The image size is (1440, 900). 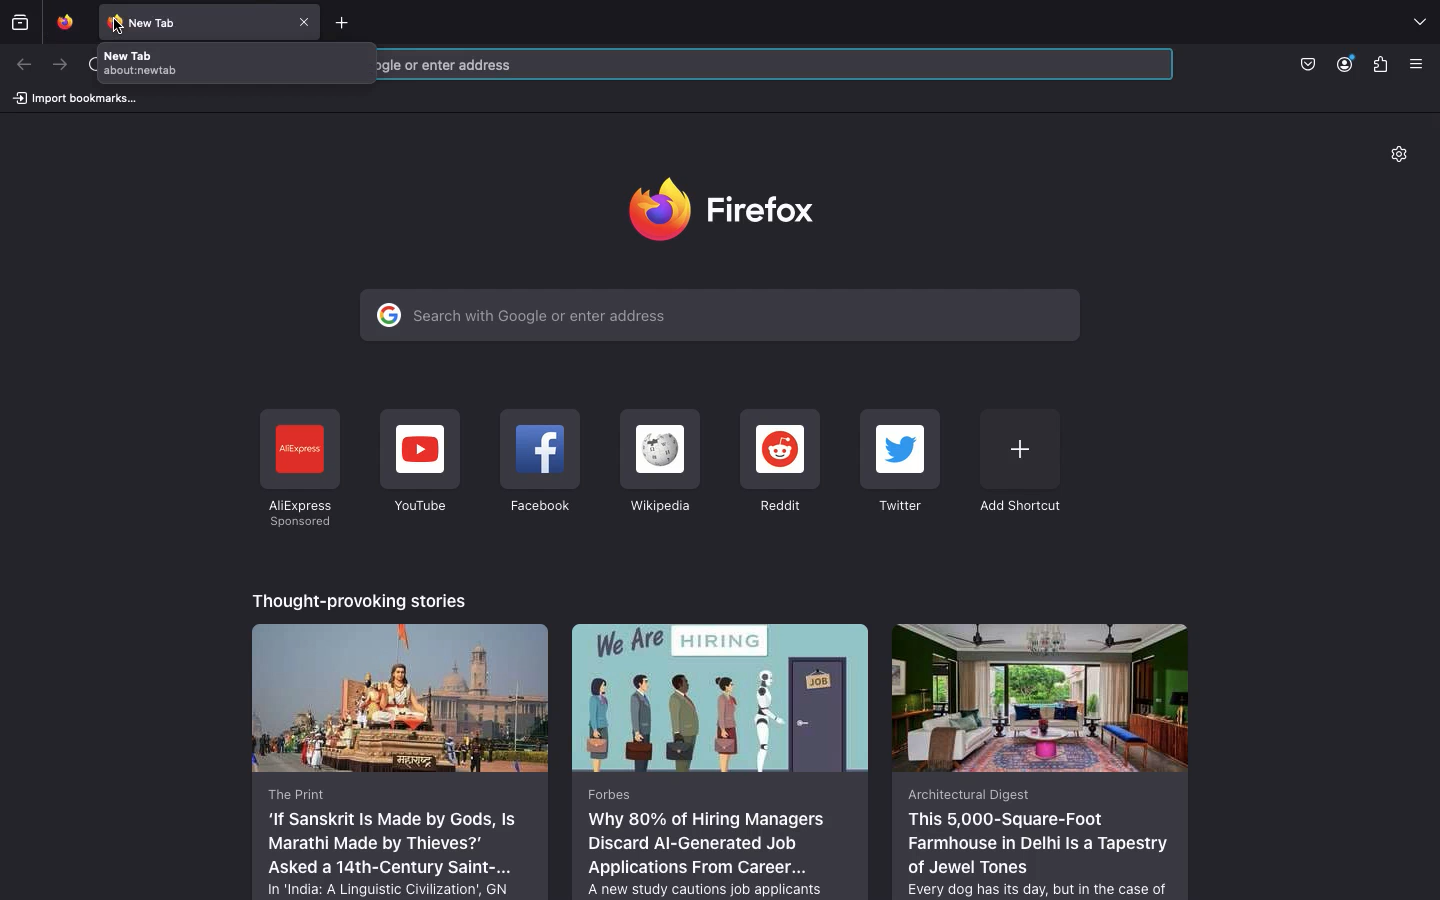 I want to click on Wikipedia, so click(x=658, y=462).